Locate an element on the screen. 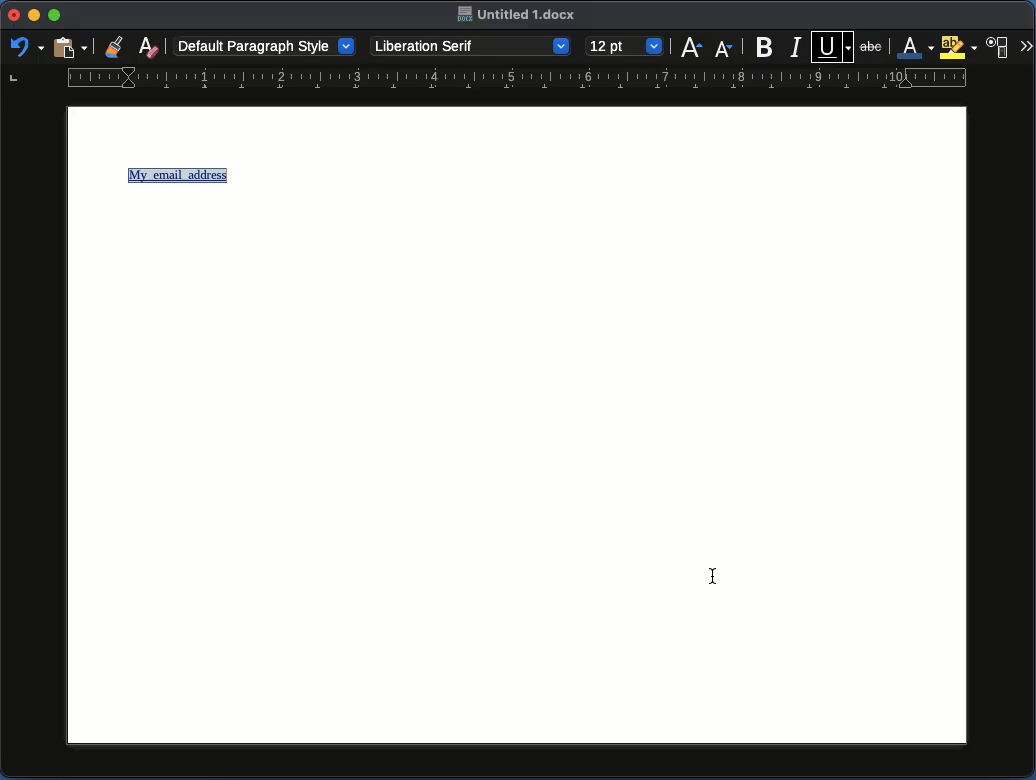  Bold is located at coordinates (765, 47).